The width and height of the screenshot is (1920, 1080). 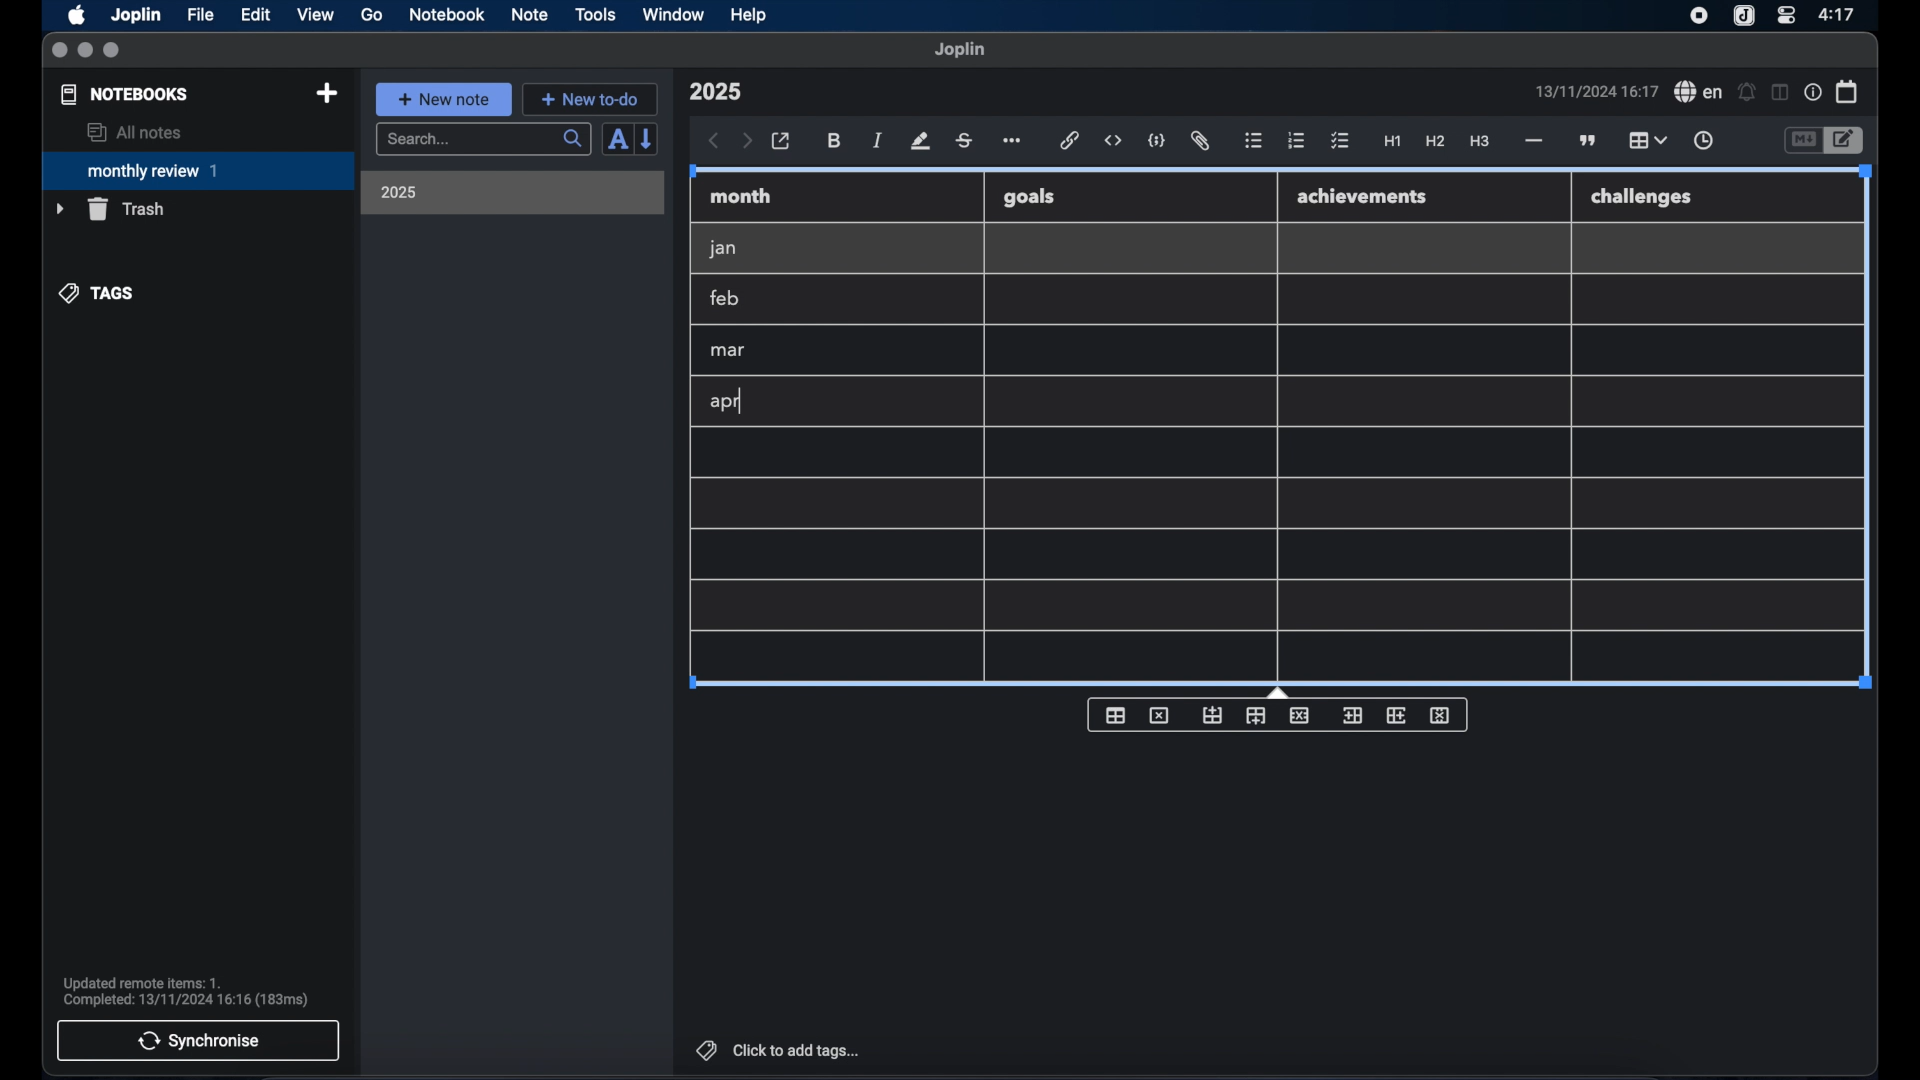 I want to click on open in external editor, so click(x=782, y=142).